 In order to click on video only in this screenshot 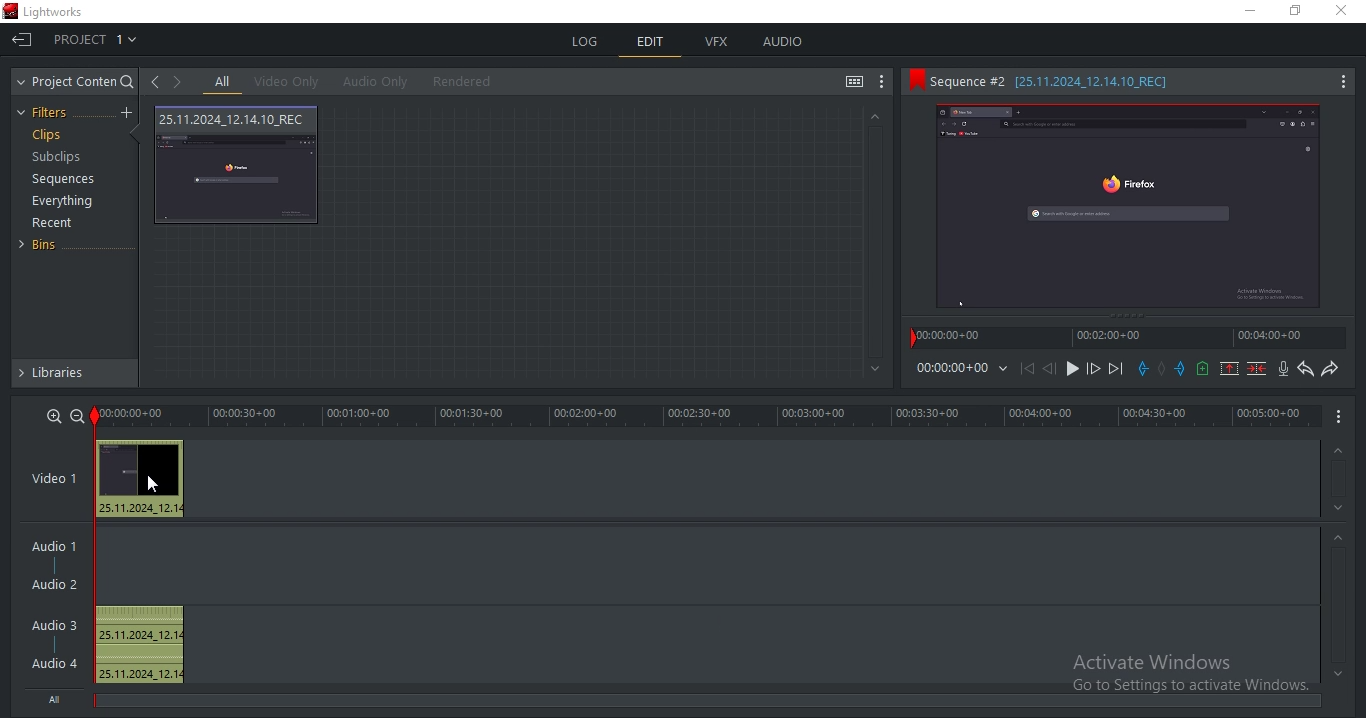, I will do `click(292, 82)`.